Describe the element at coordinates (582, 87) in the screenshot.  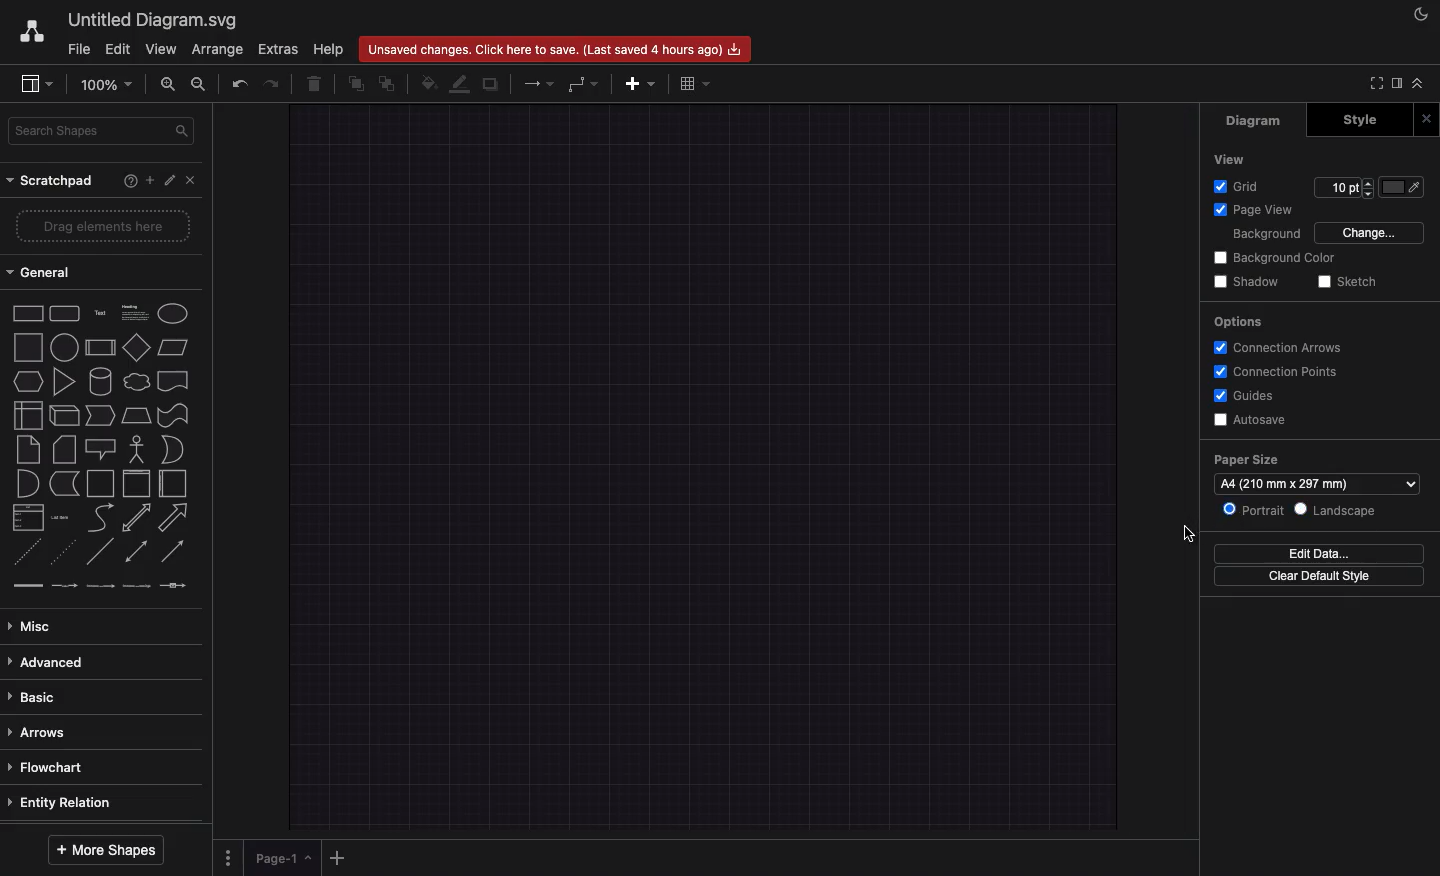
I see `Waypoint` at that location.